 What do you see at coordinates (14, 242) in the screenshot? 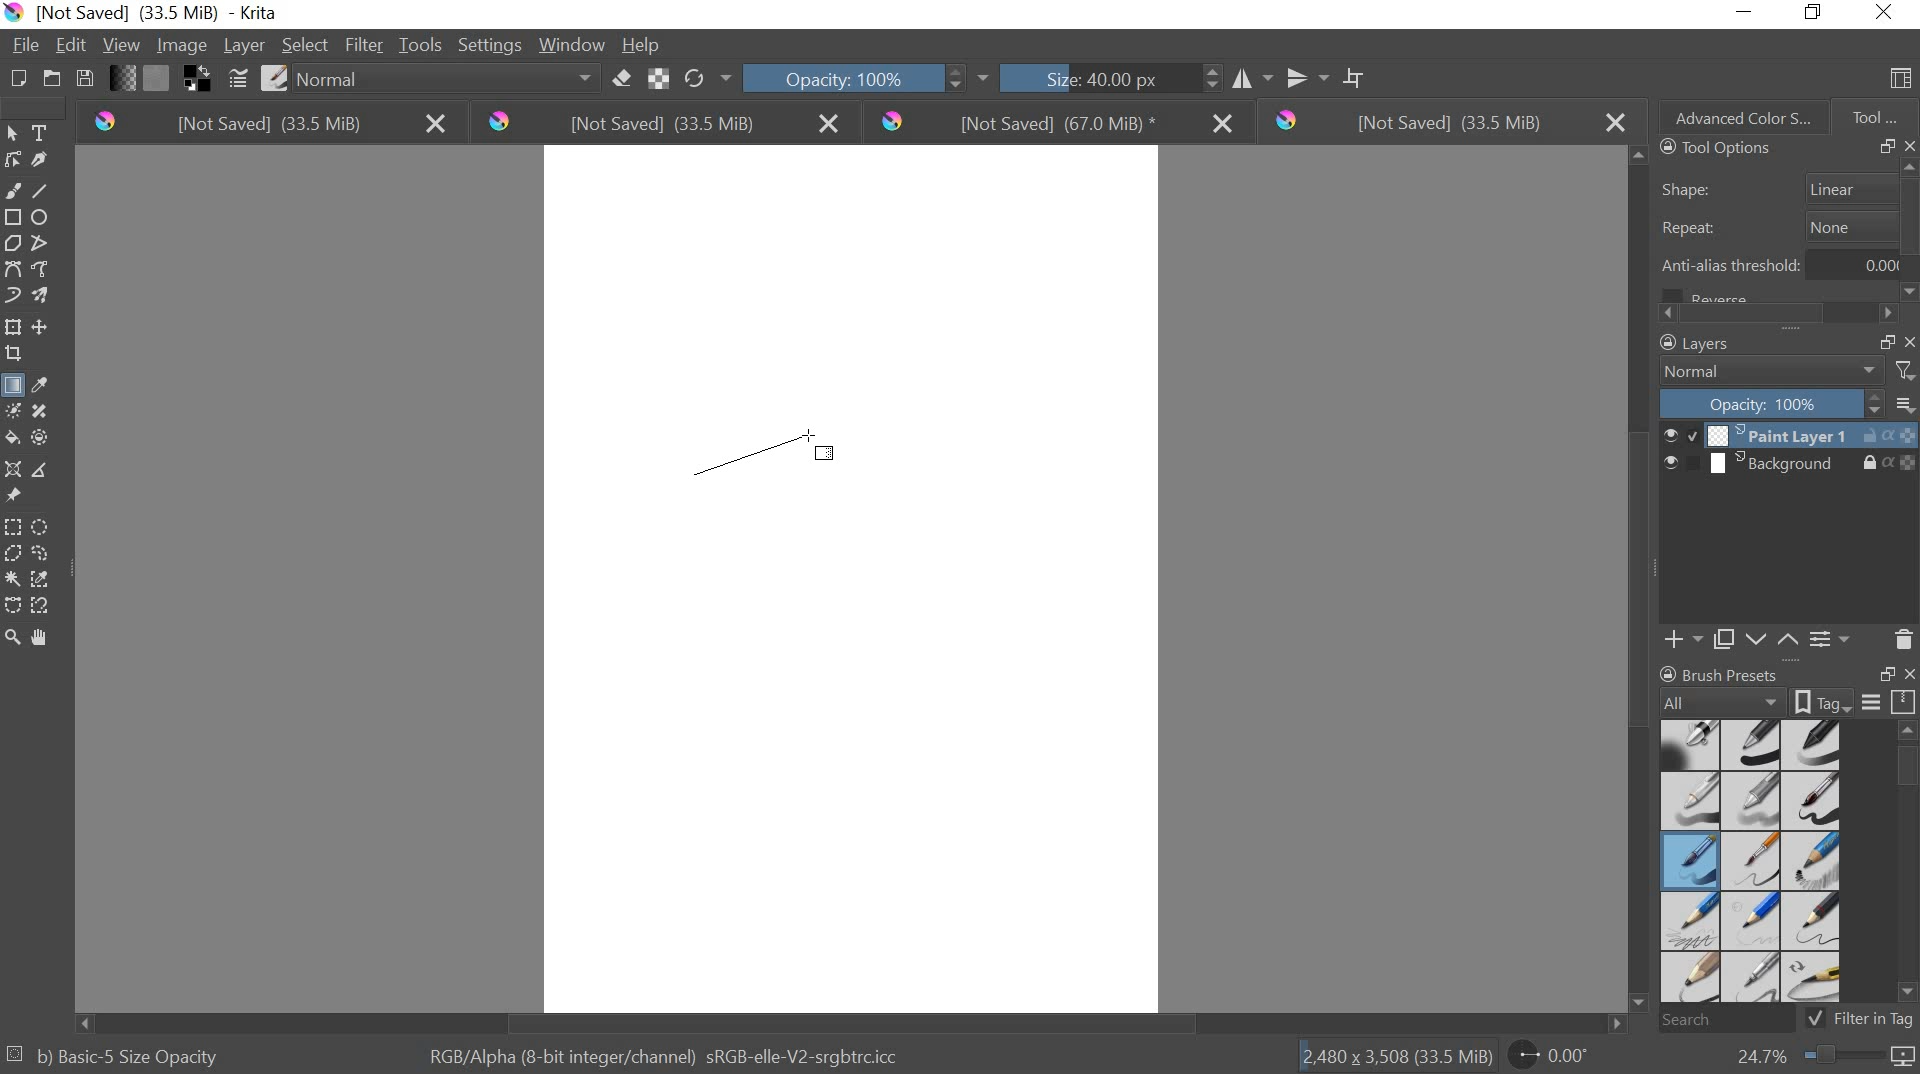
I see `polygon` at bounding box center [14, 242].